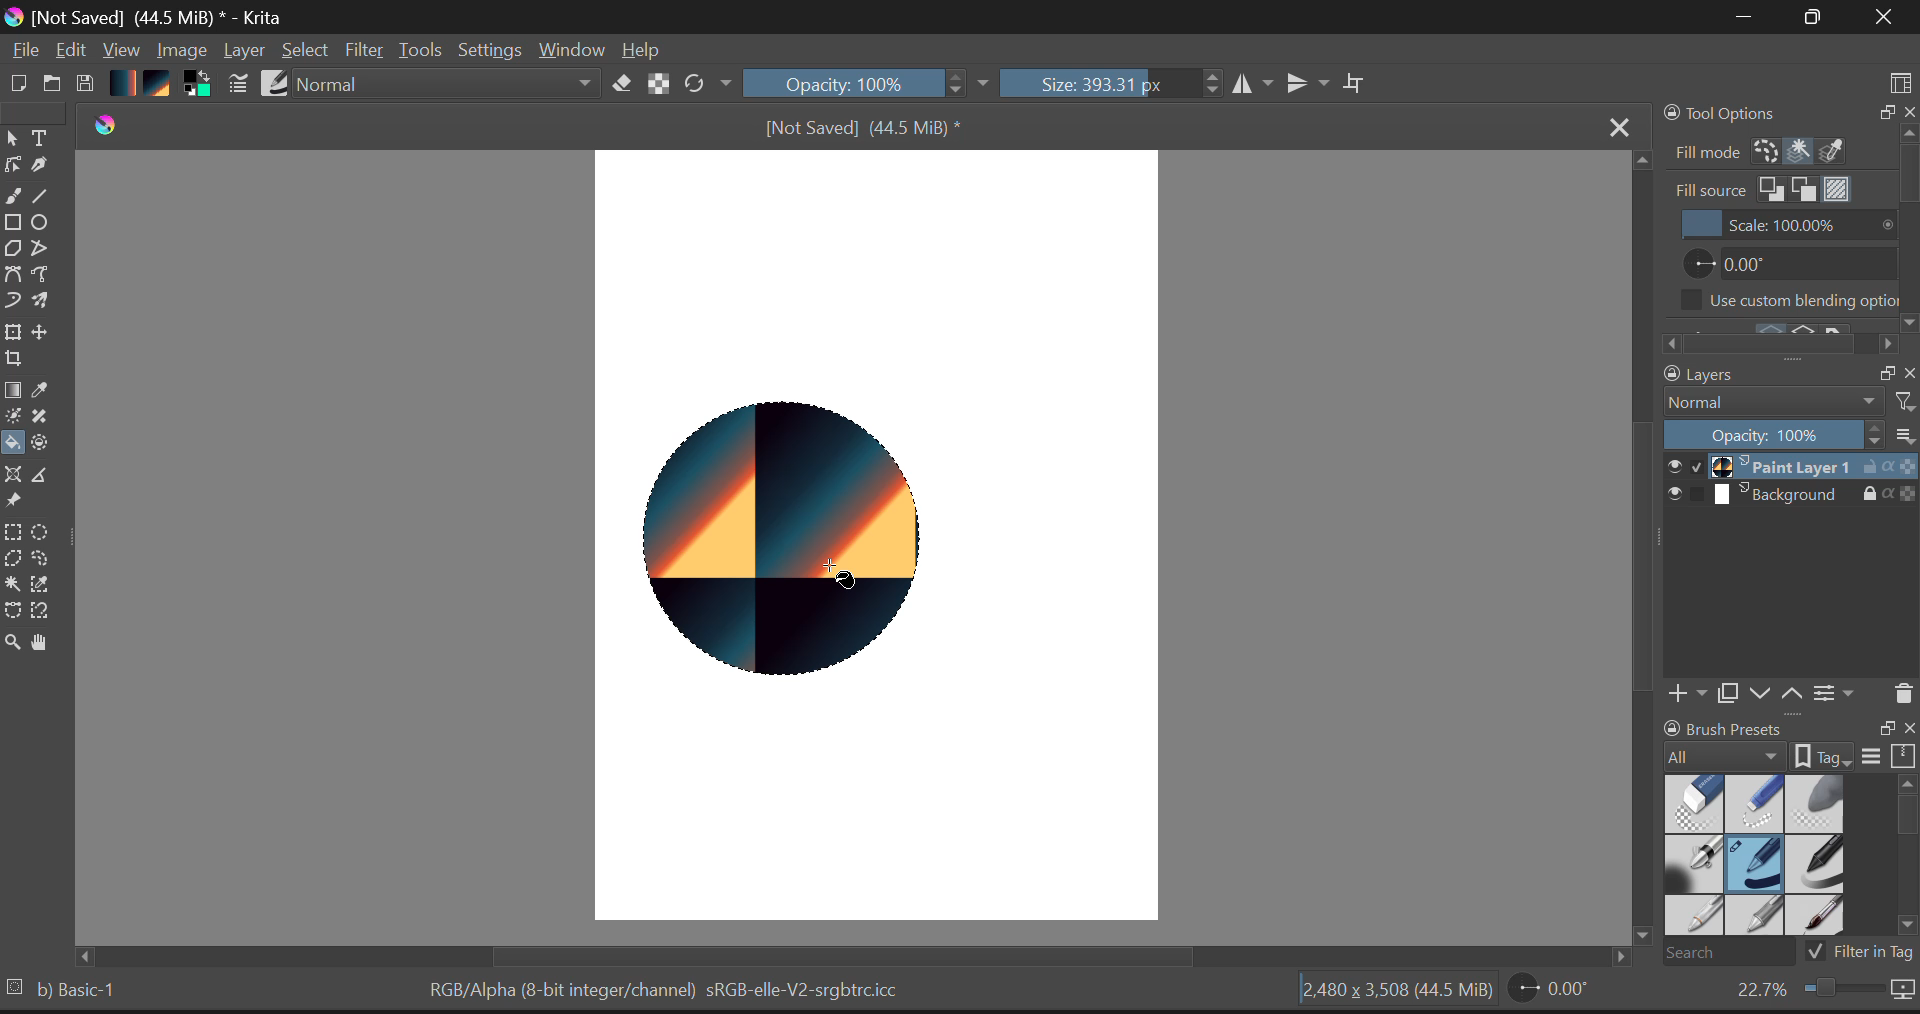 Image resolution: width=1920 pixels, height=1014 pixels. I want to click on Layers Docker, so click(1782, 537).